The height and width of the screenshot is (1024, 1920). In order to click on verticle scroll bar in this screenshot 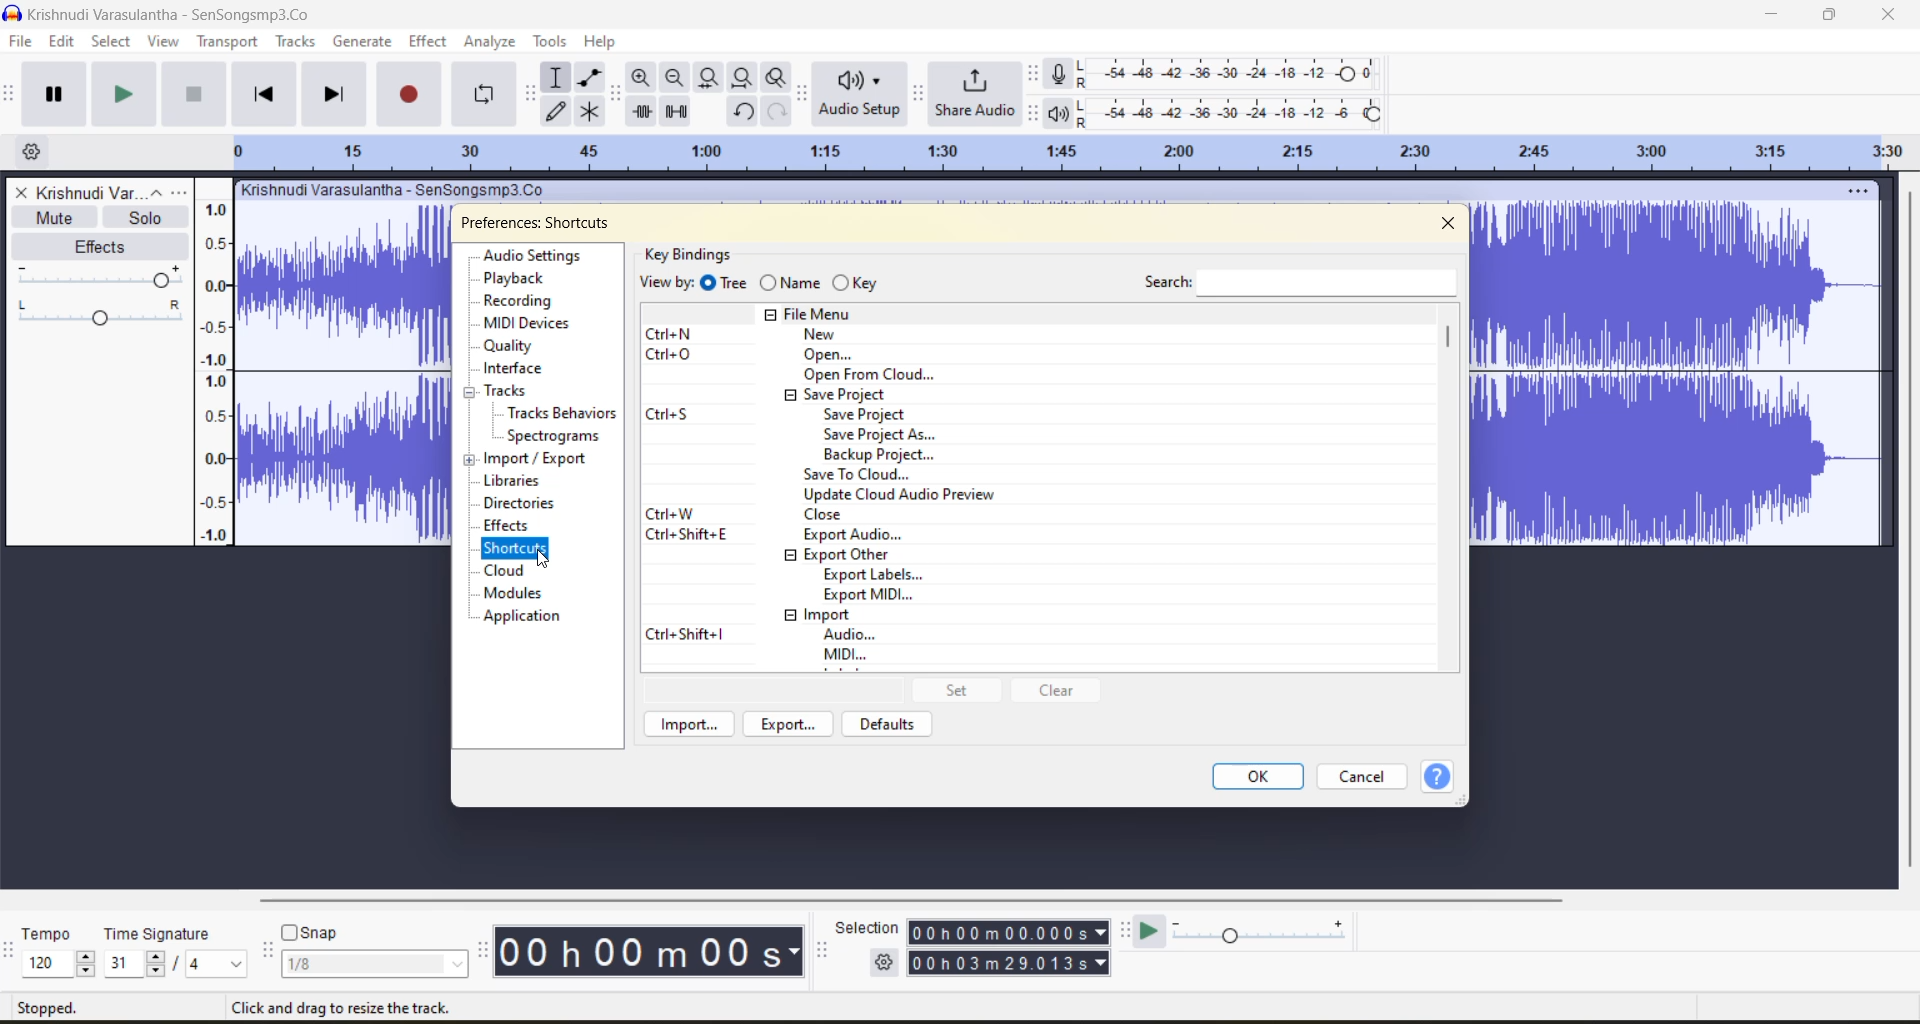, I will do `click(1910, 526)`.